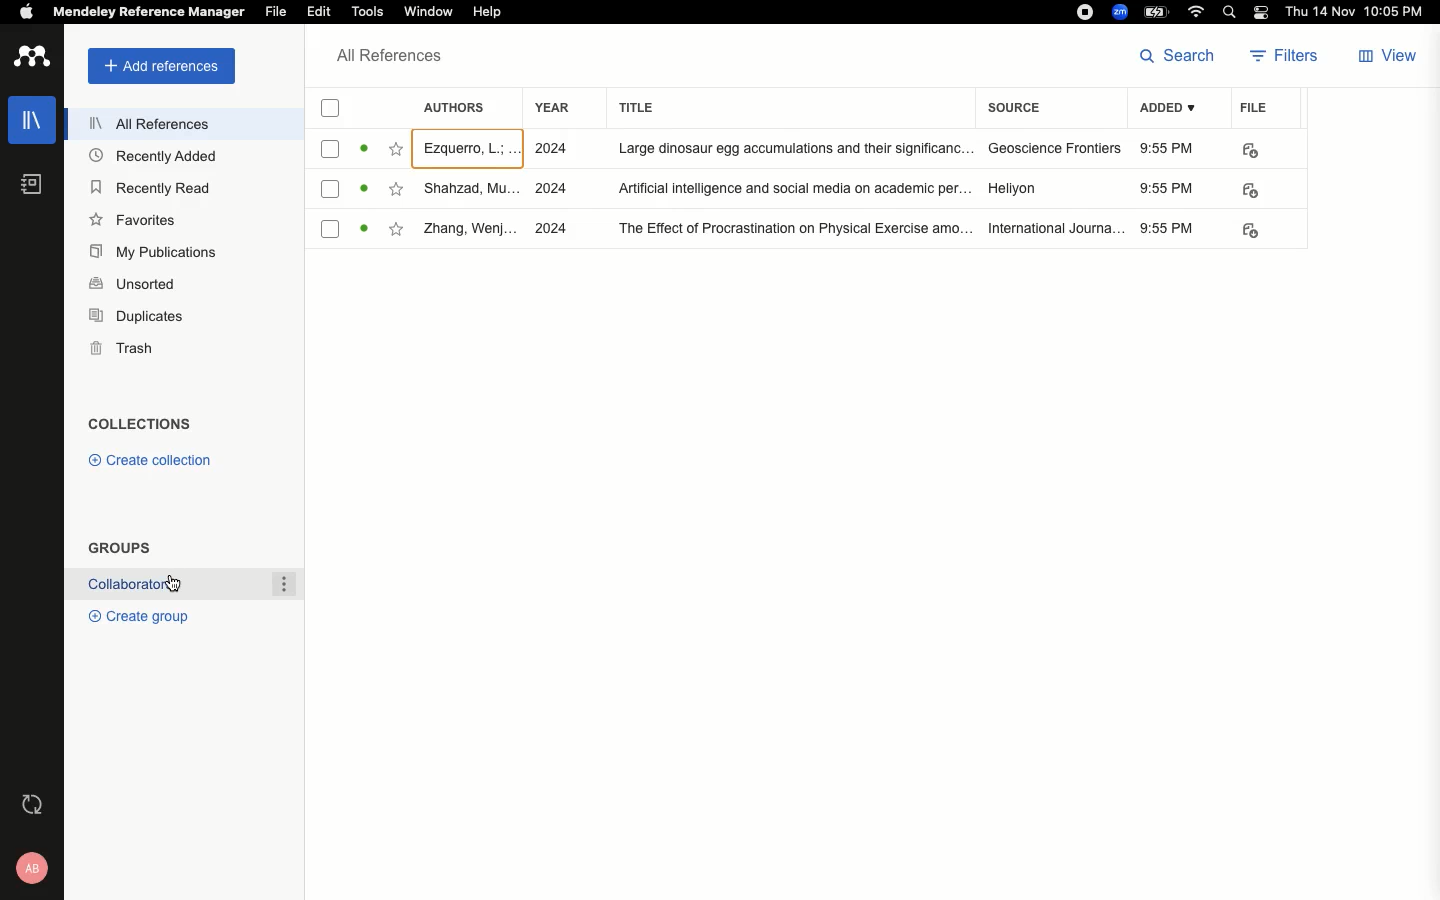 This screenshot has height=900, width=1440. What do you see at coordinates (797, 150) in the screenshot?
I see `title` at bounding box center [797, 150].